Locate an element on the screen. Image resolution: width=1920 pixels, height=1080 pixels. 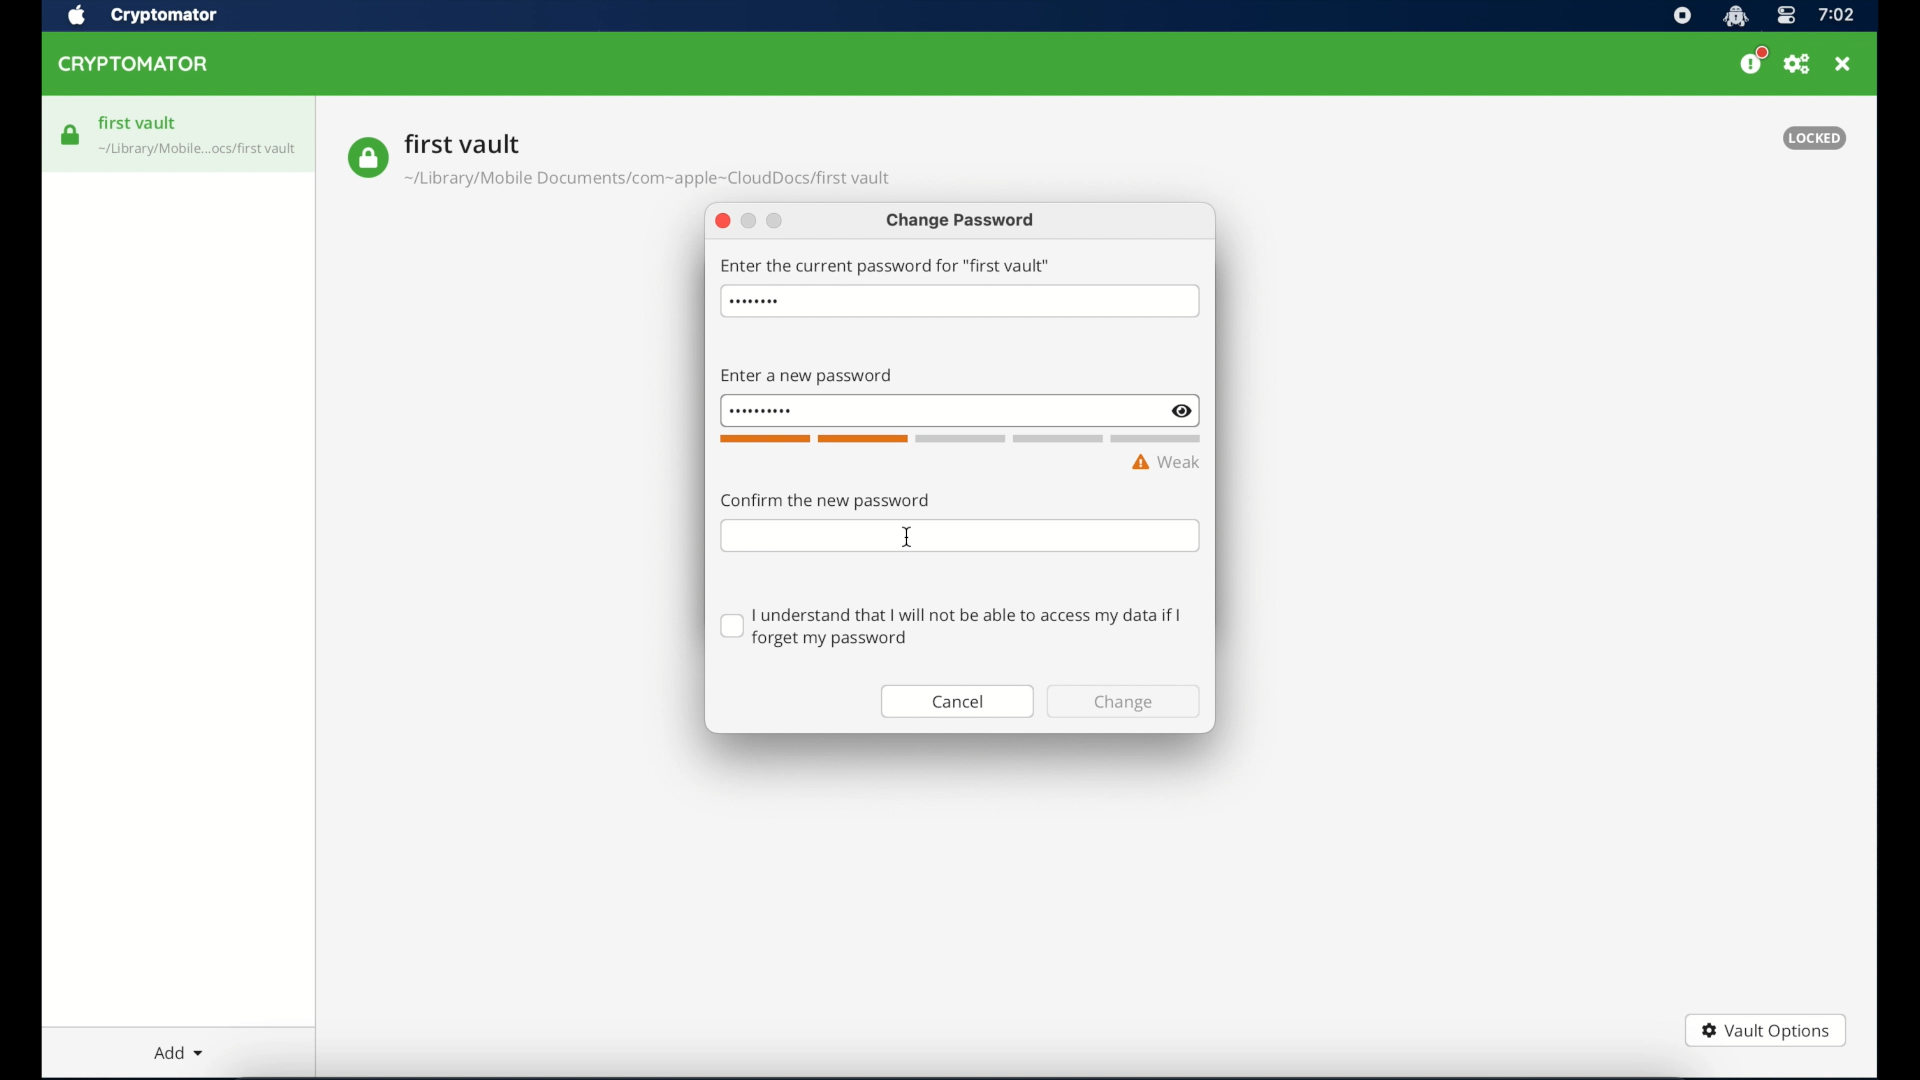
vault icon is located at coordinates (199, 152).